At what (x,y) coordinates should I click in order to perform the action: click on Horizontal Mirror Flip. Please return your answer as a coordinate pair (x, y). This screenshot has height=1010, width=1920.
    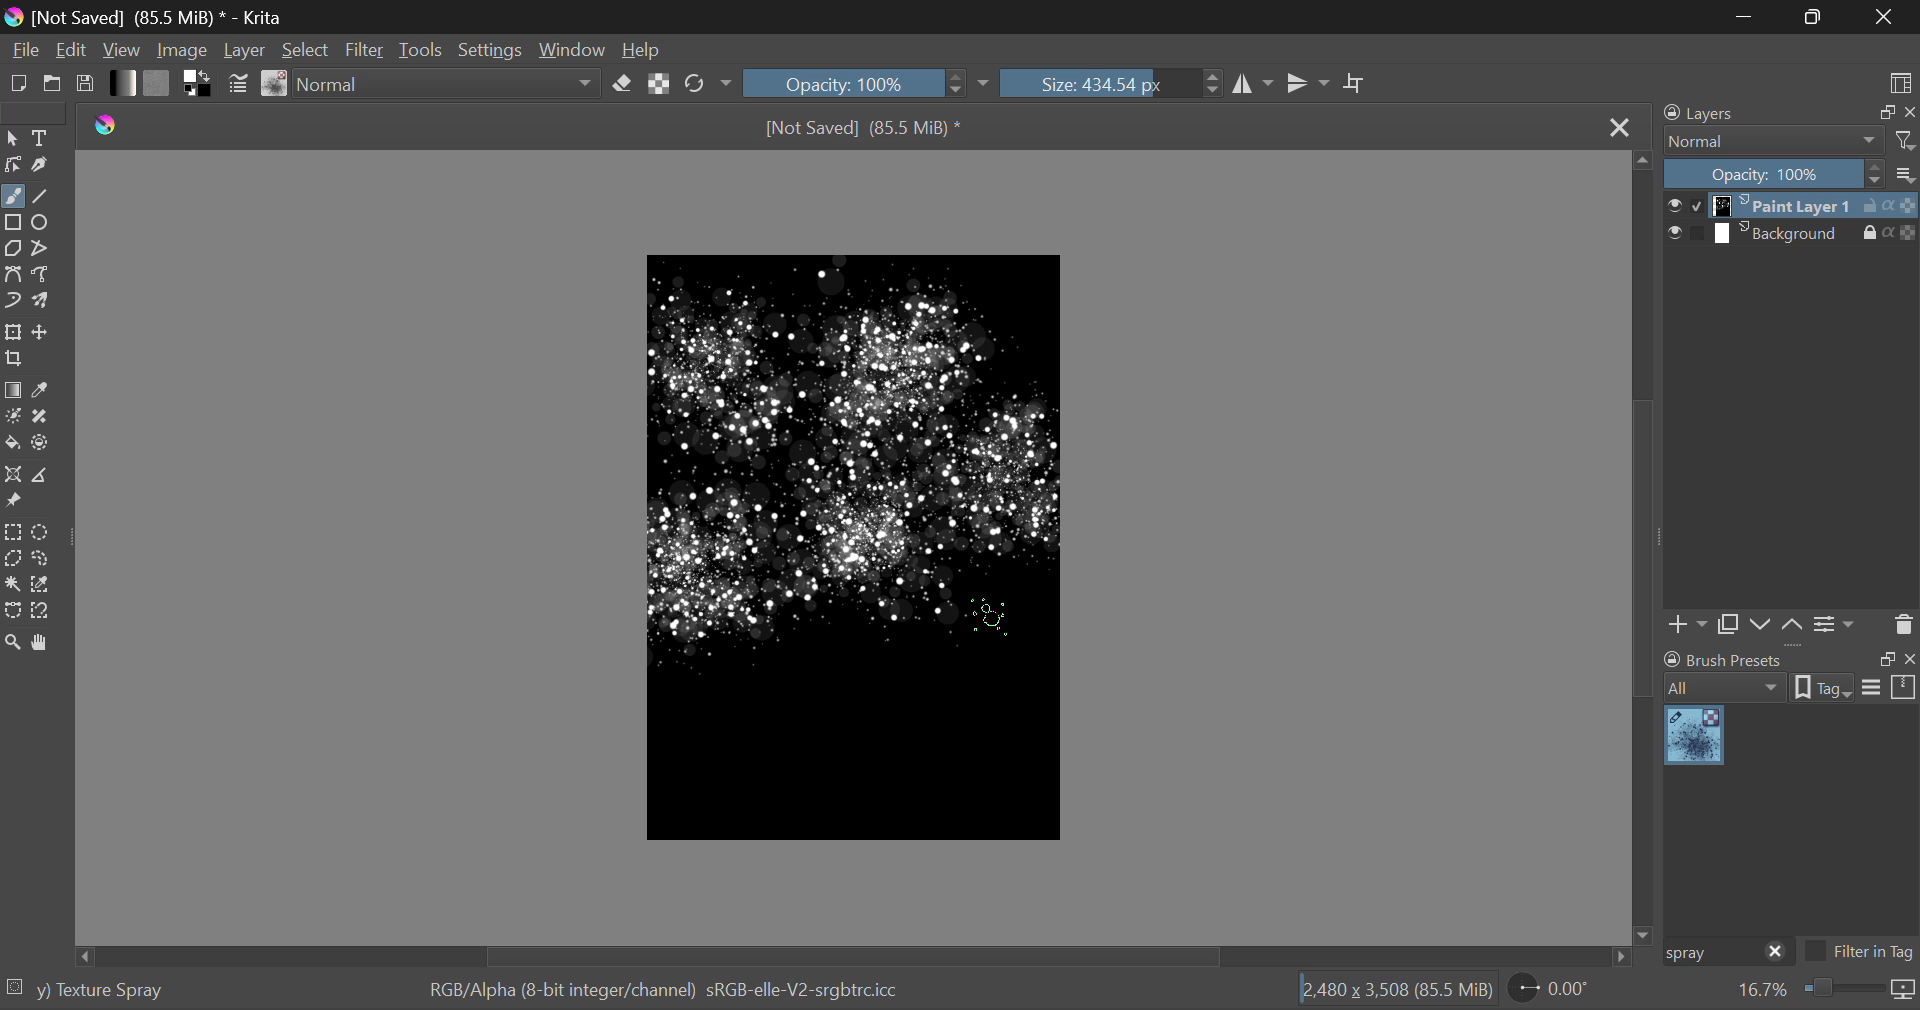
    Looking at the image, I should click on (1308, 83).